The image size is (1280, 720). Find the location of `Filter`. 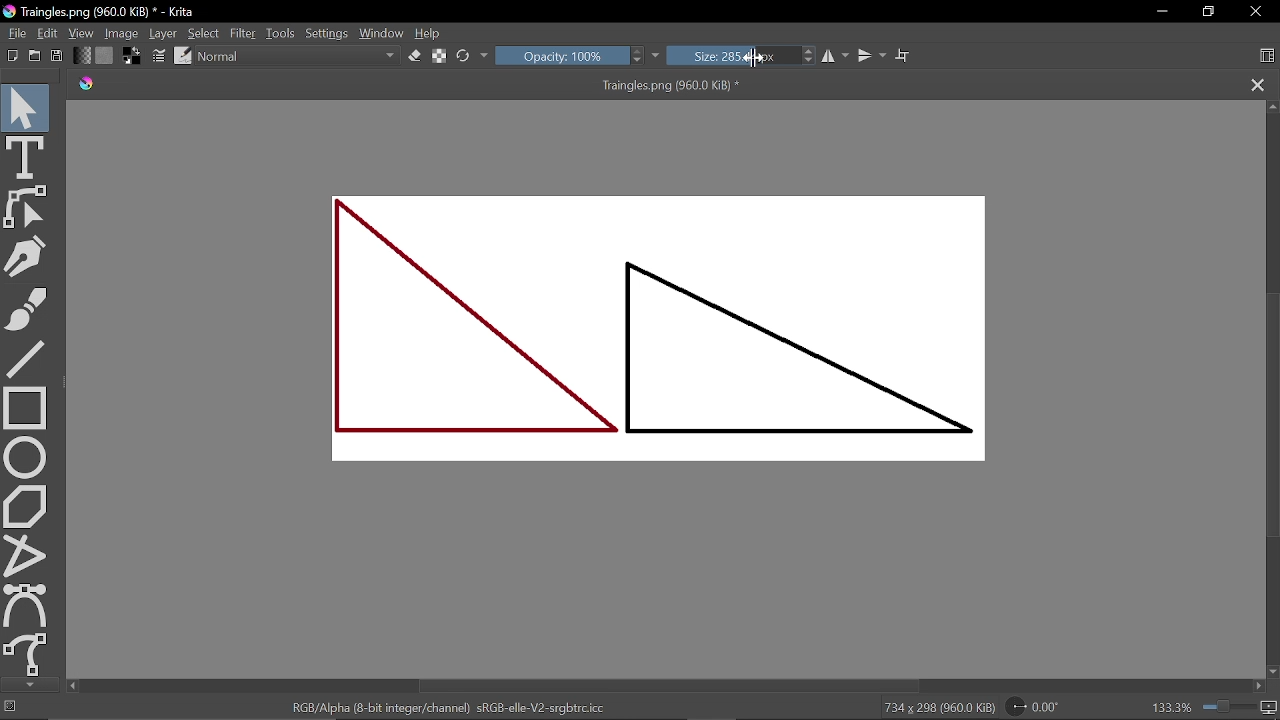

Filter is located at coordinates (245, 33).